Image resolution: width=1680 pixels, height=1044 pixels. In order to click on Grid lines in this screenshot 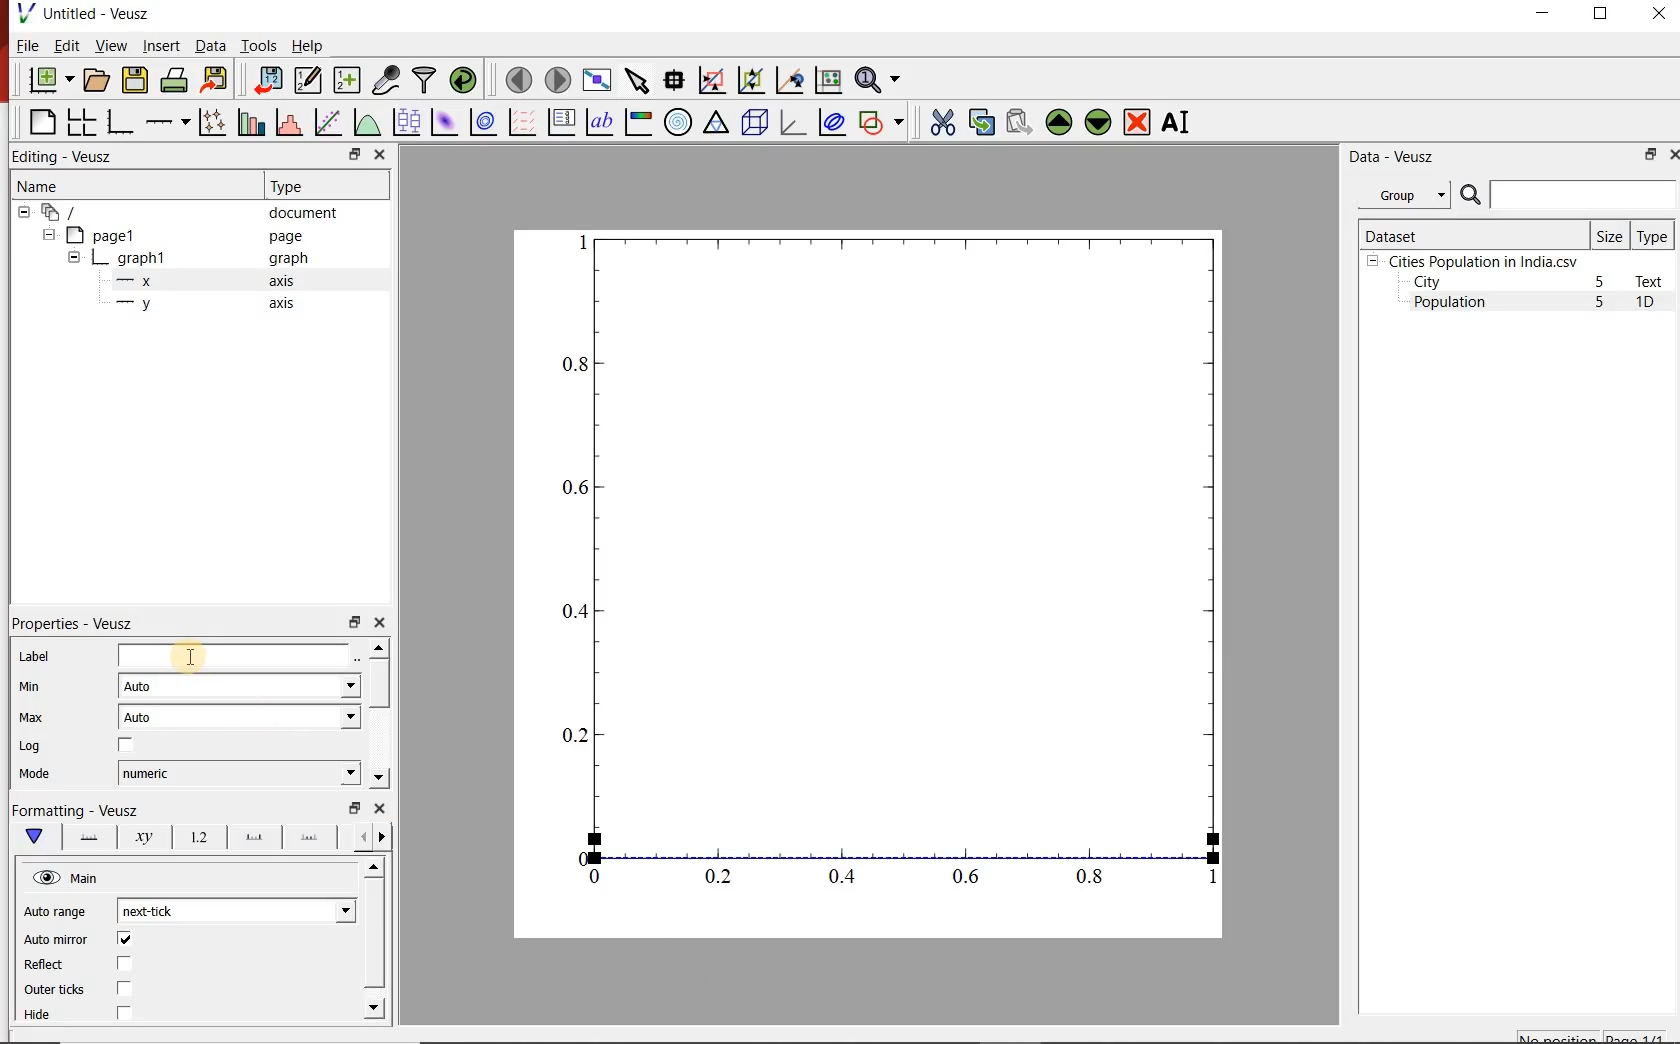, I will do `click(375, 836)`.